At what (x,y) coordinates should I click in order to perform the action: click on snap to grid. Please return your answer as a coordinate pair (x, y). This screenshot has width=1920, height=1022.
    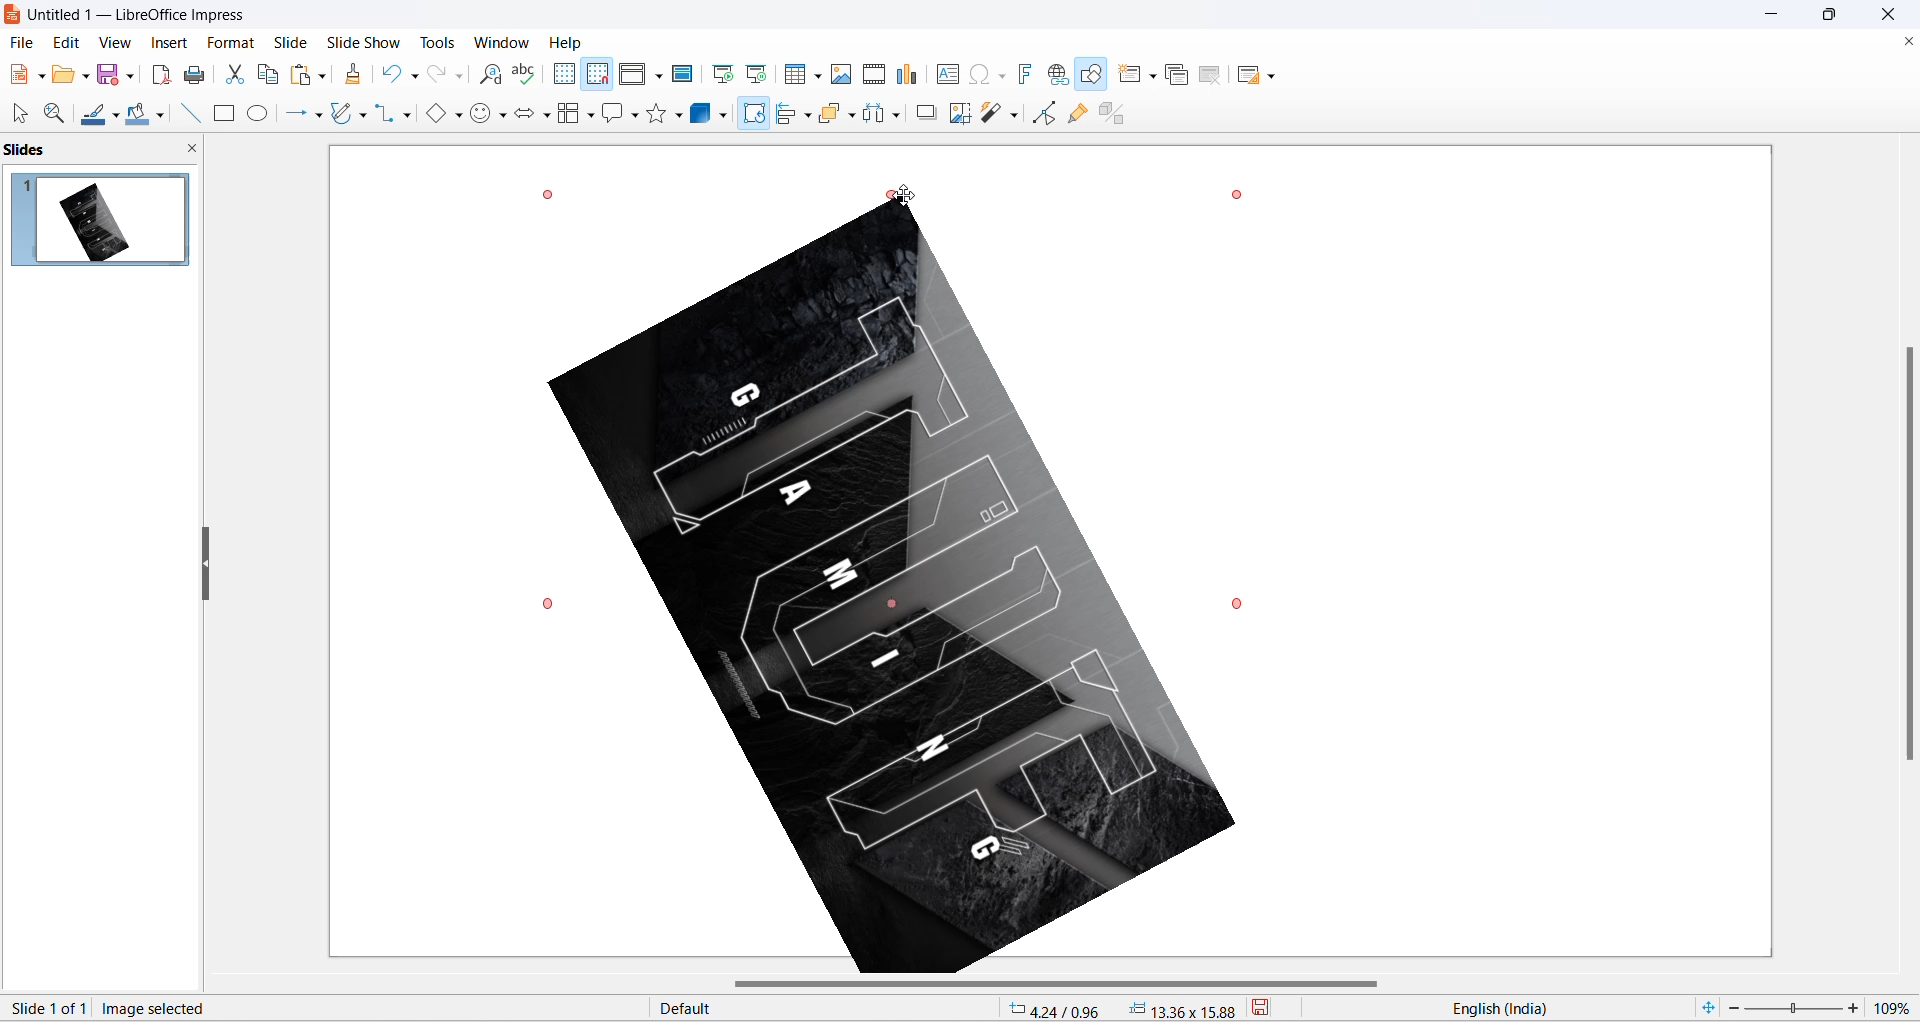
    Looking at the image, I should click on (597, 76).